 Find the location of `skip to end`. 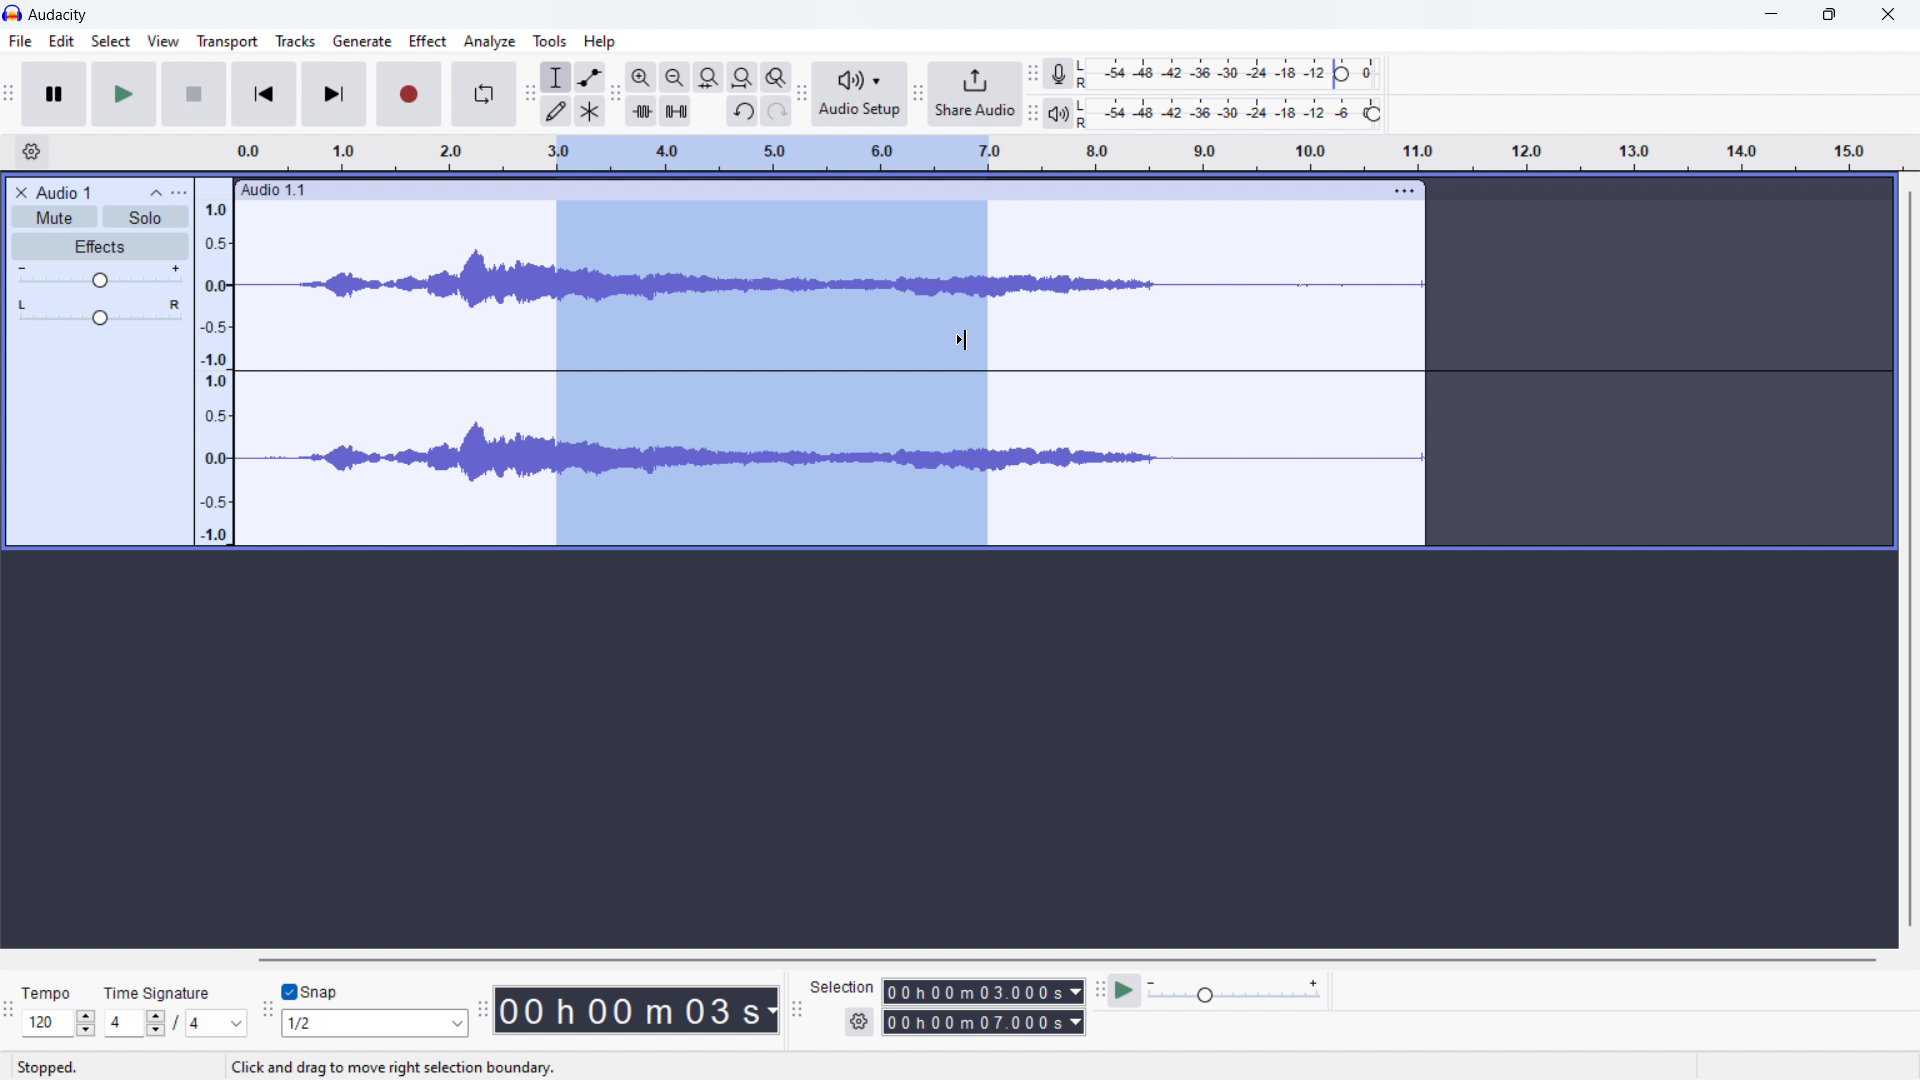

skip to end is located at coordinates (333, 95).